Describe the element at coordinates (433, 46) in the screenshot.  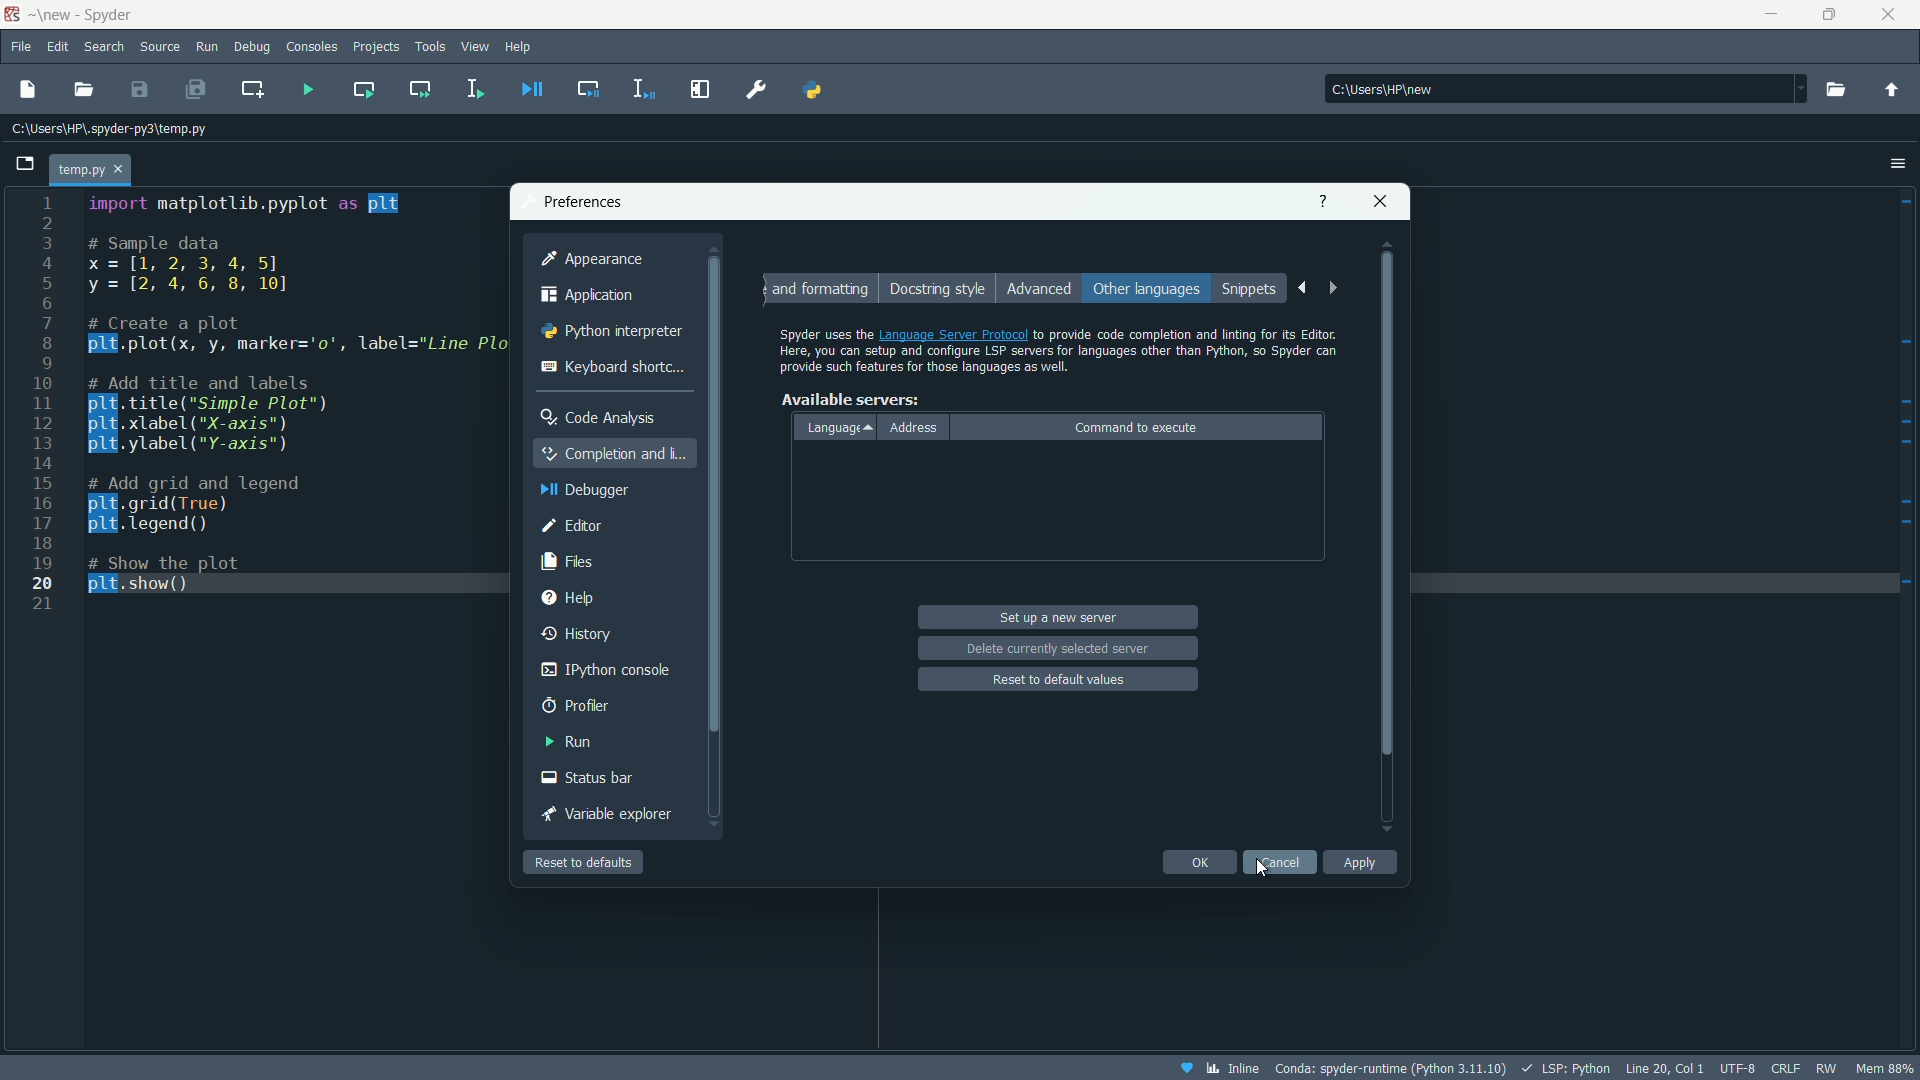
I see `tools` at that location.